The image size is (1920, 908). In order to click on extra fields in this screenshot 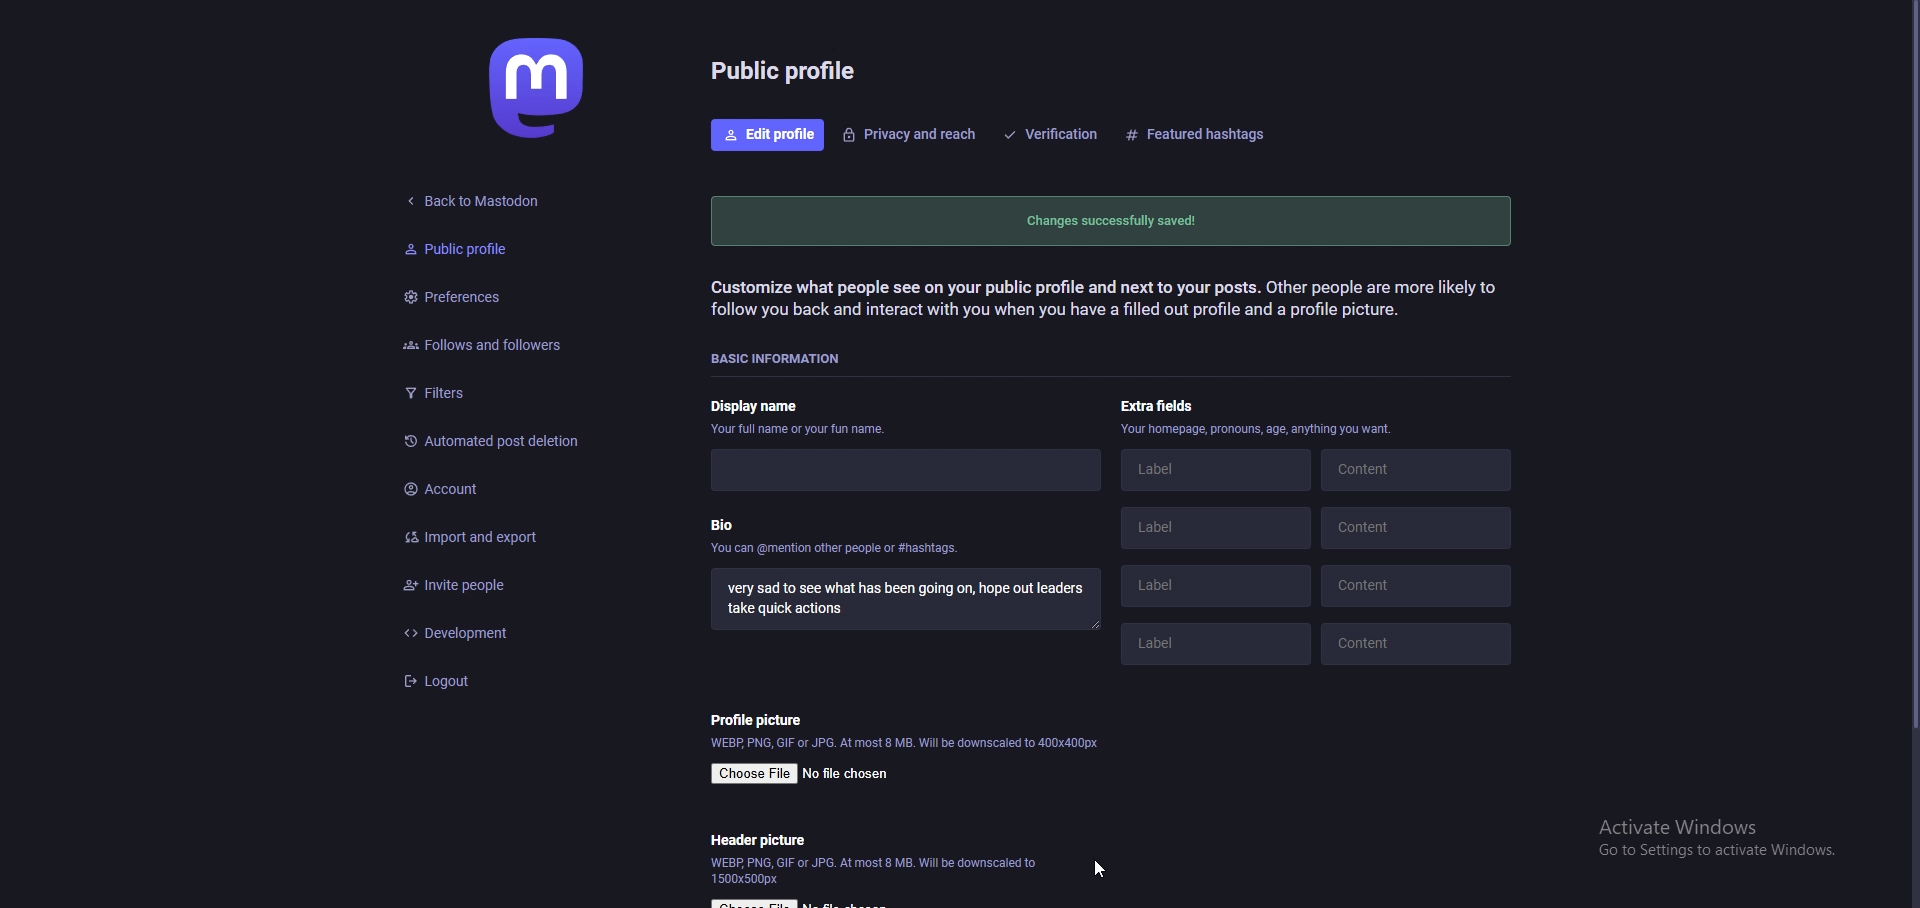, I will do `click(1220, 645)`.